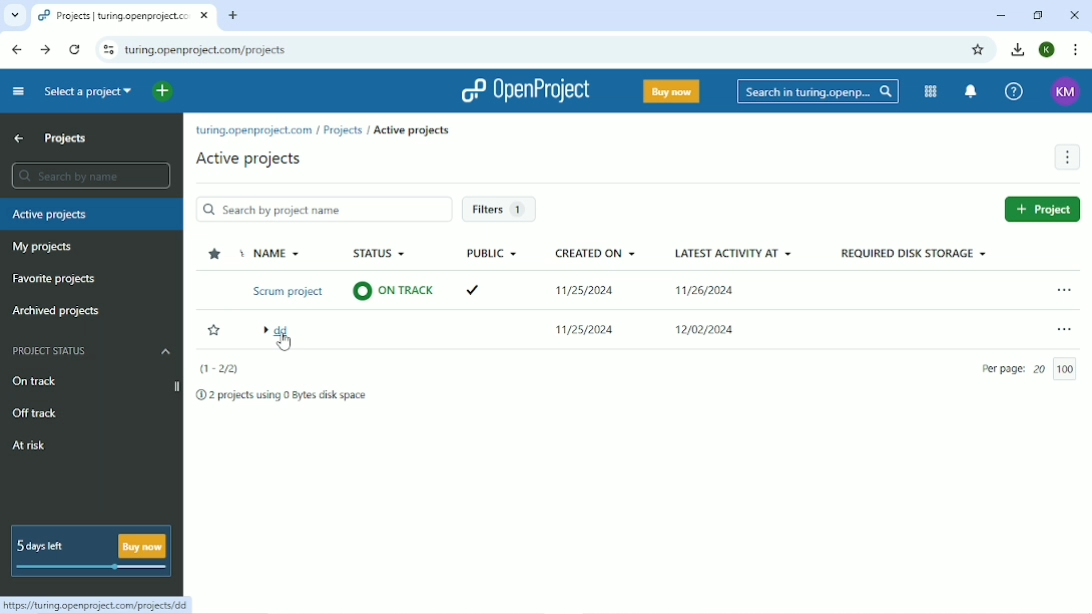 The height and width of the screenshot is (614, 1092). I want to click on Status, so click(393, 273).